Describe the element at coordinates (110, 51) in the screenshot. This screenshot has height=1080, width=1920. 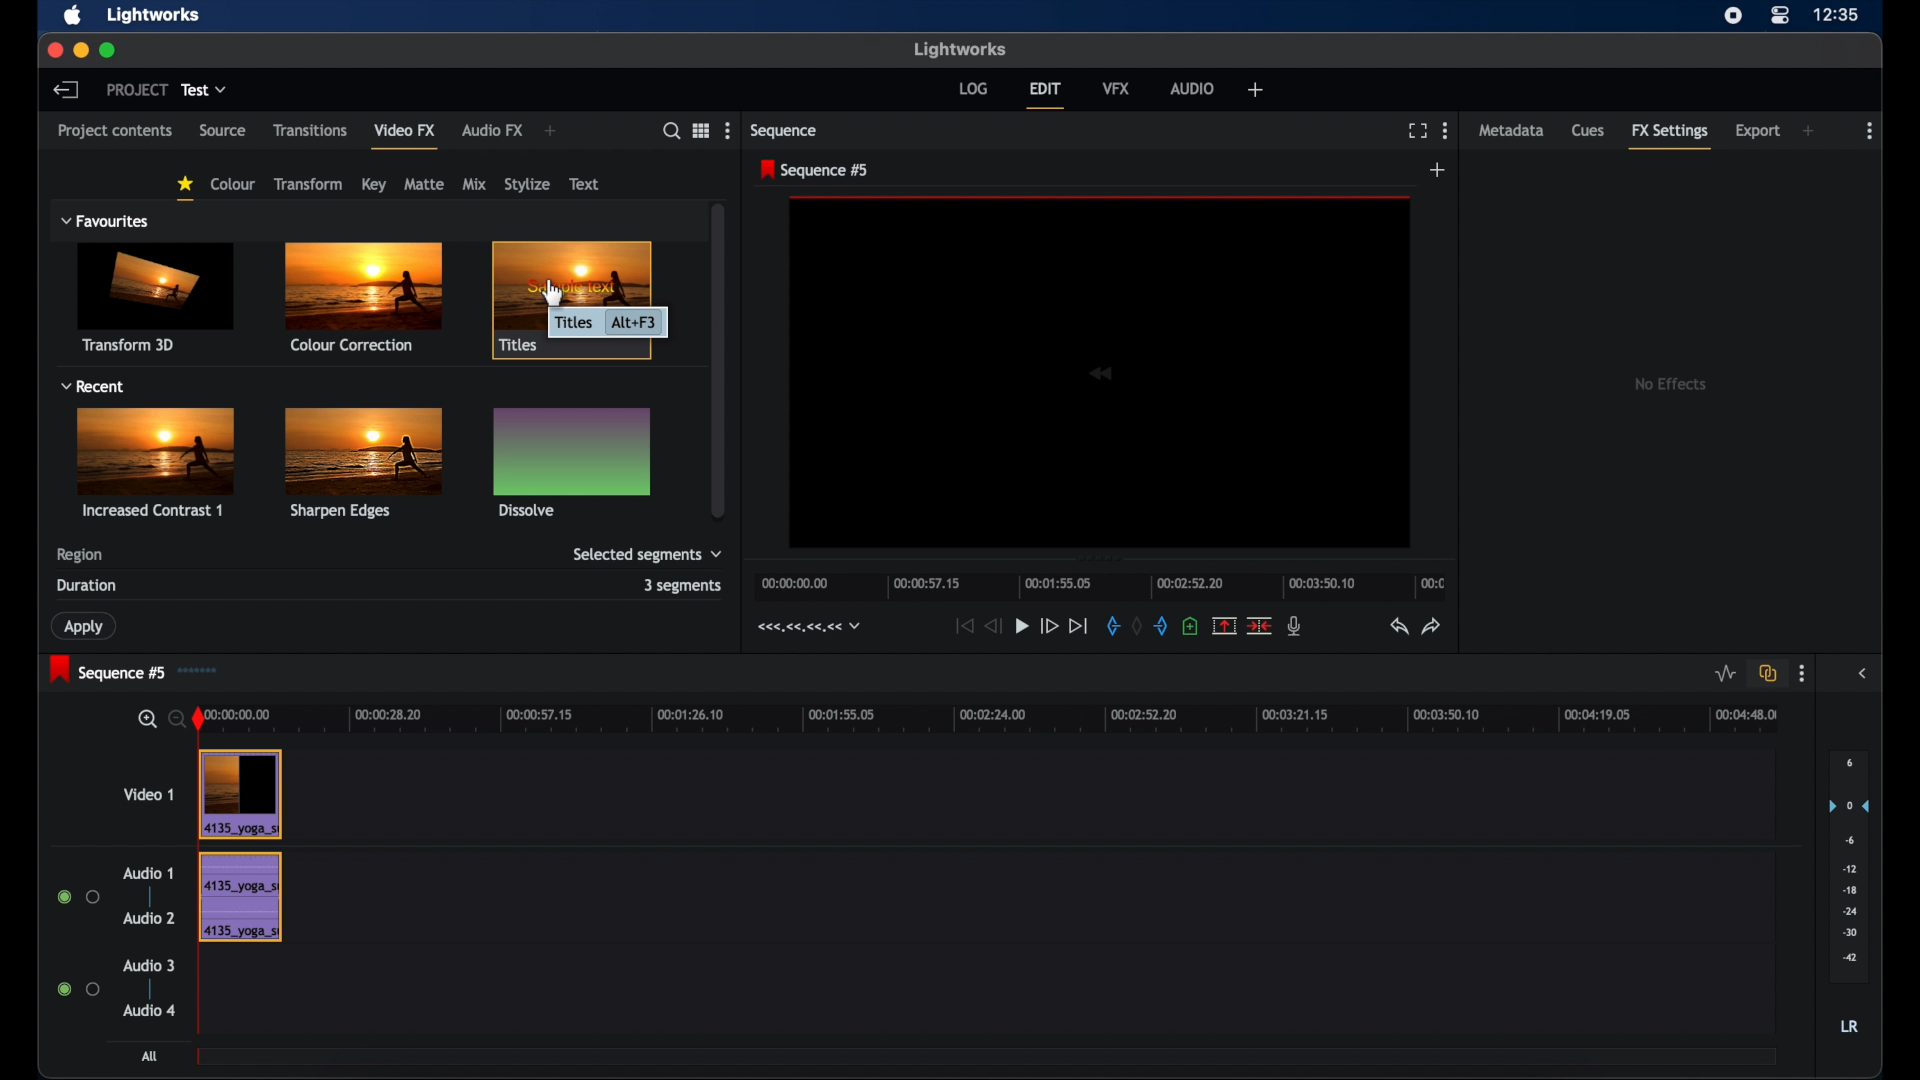
I see `maximize` at that location.